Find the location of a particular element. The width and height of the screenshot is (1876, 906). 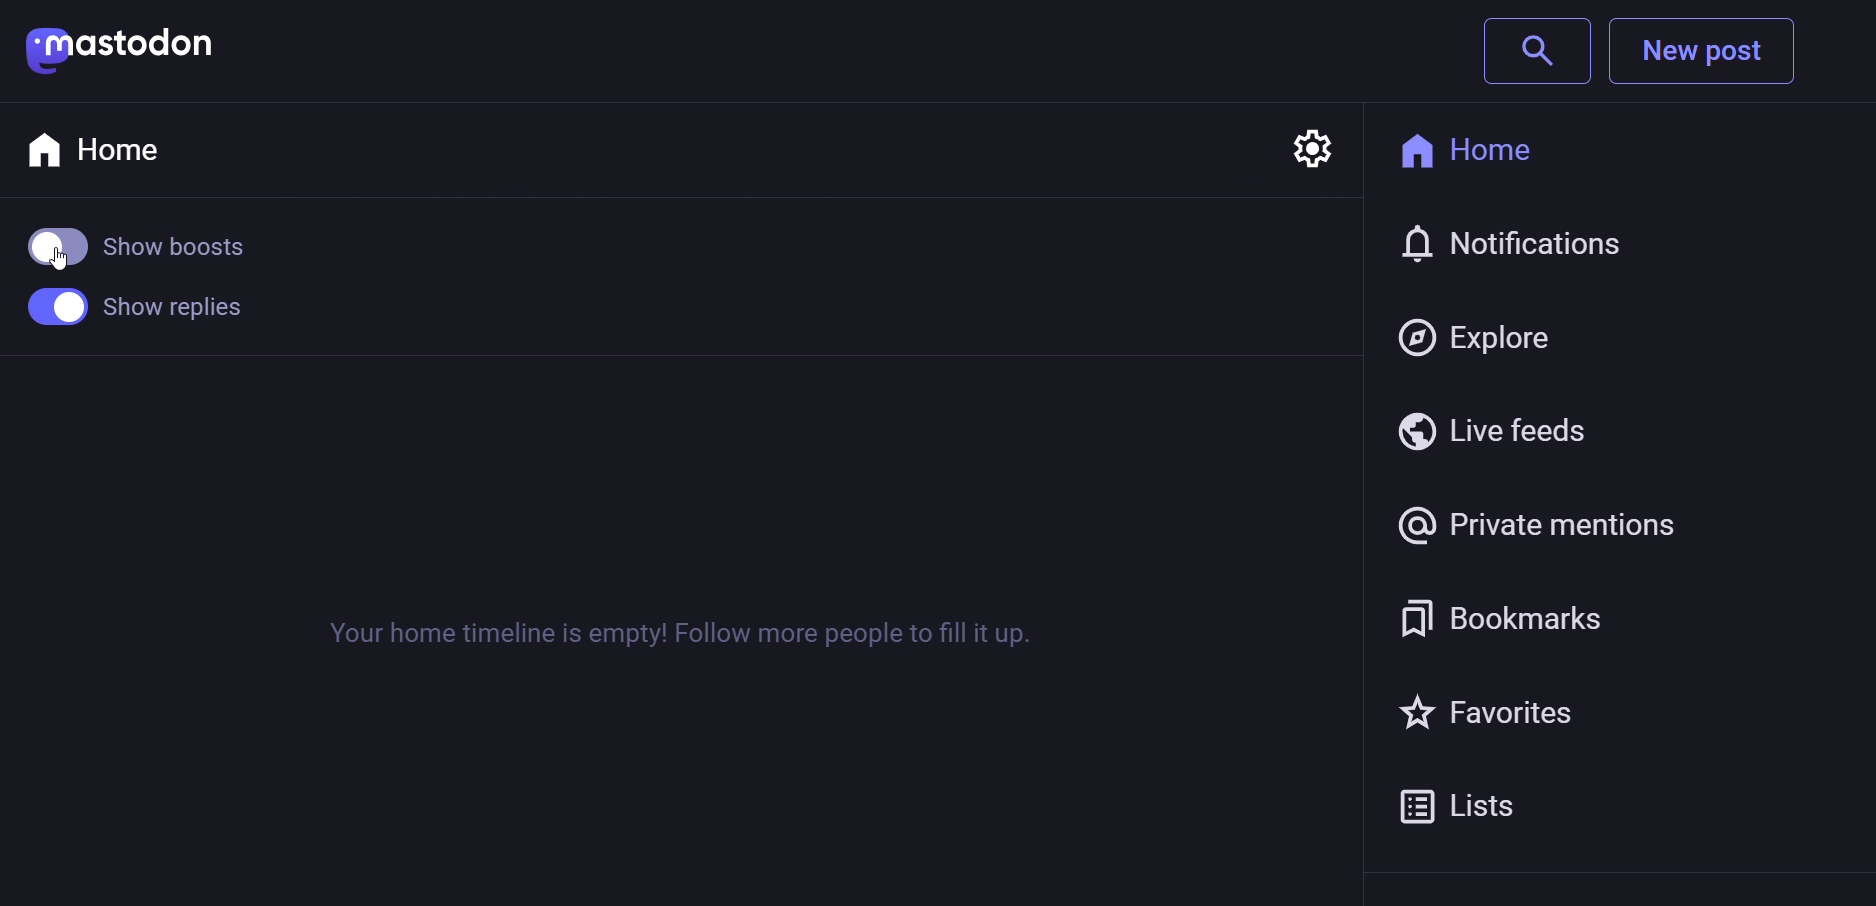

show replies is located at coordinates (132, 313).